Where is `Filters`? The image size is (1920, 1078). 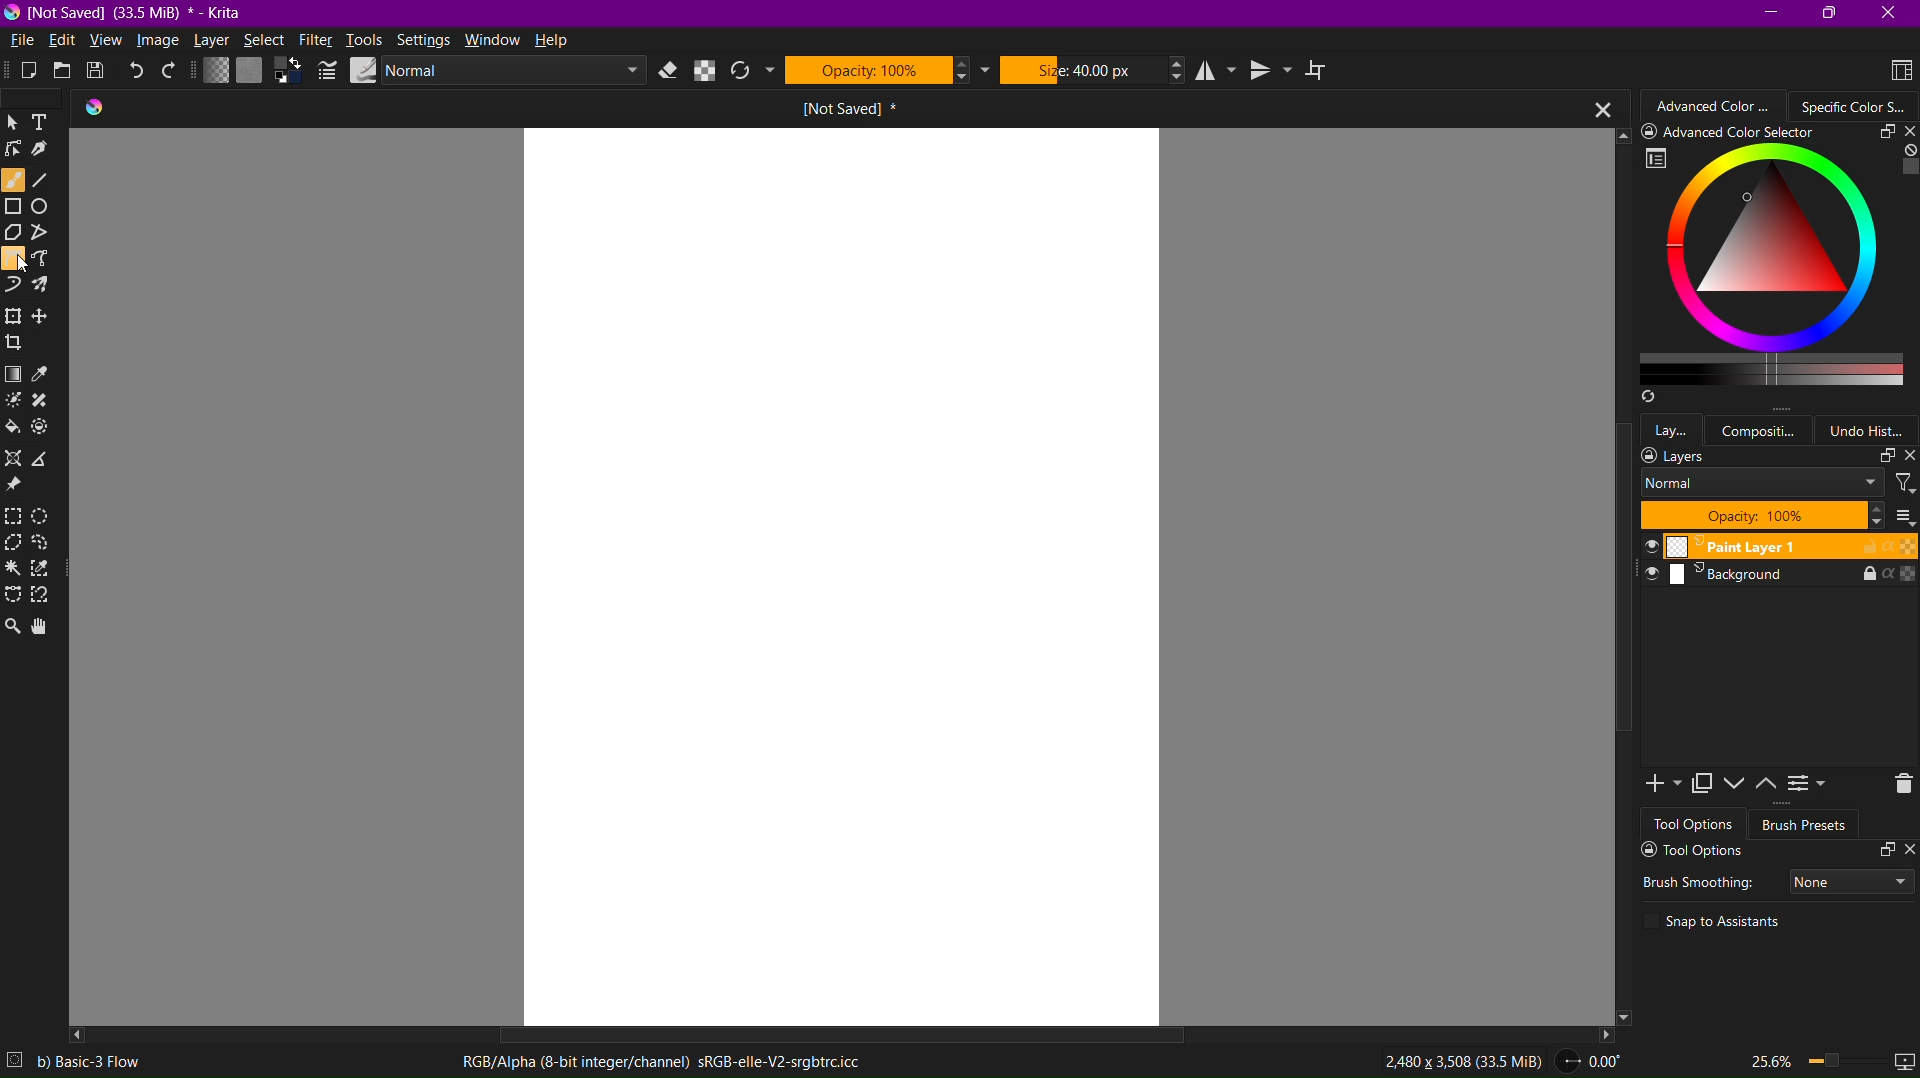
Filters is located at coordinates (1904, 482).